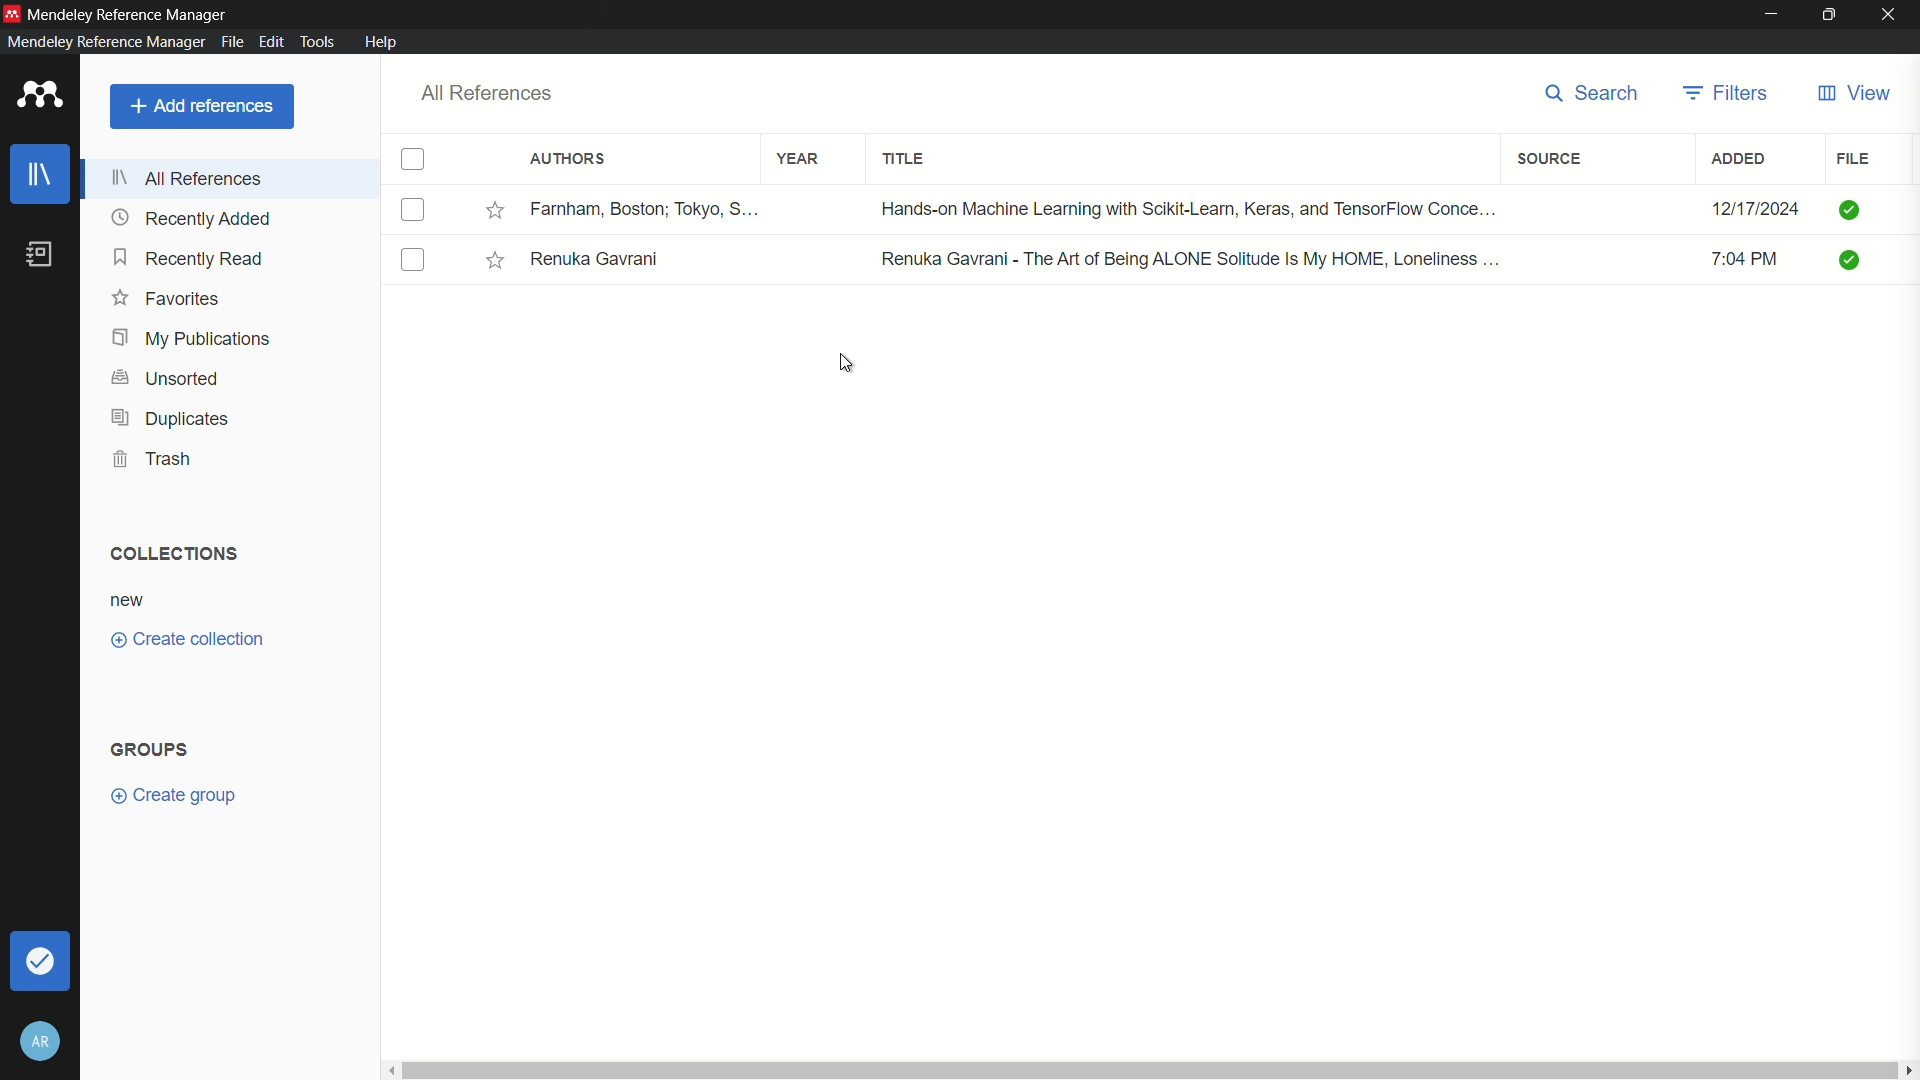 This screenshot has height=1080, width=1920. Describe the element at coordinates (40, 176) in the screenshot. I see `library` at that location.